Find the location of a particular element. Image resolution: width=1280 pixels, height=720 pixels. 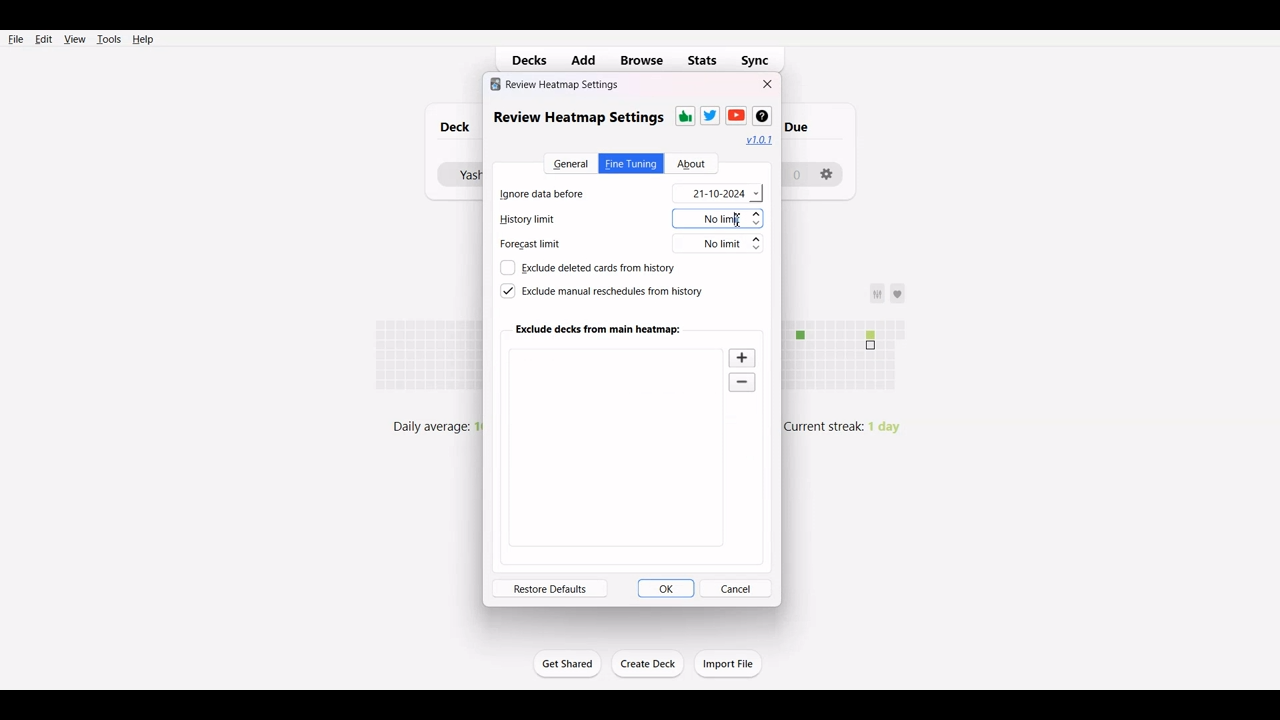

General is located at coordinates (569, 163).